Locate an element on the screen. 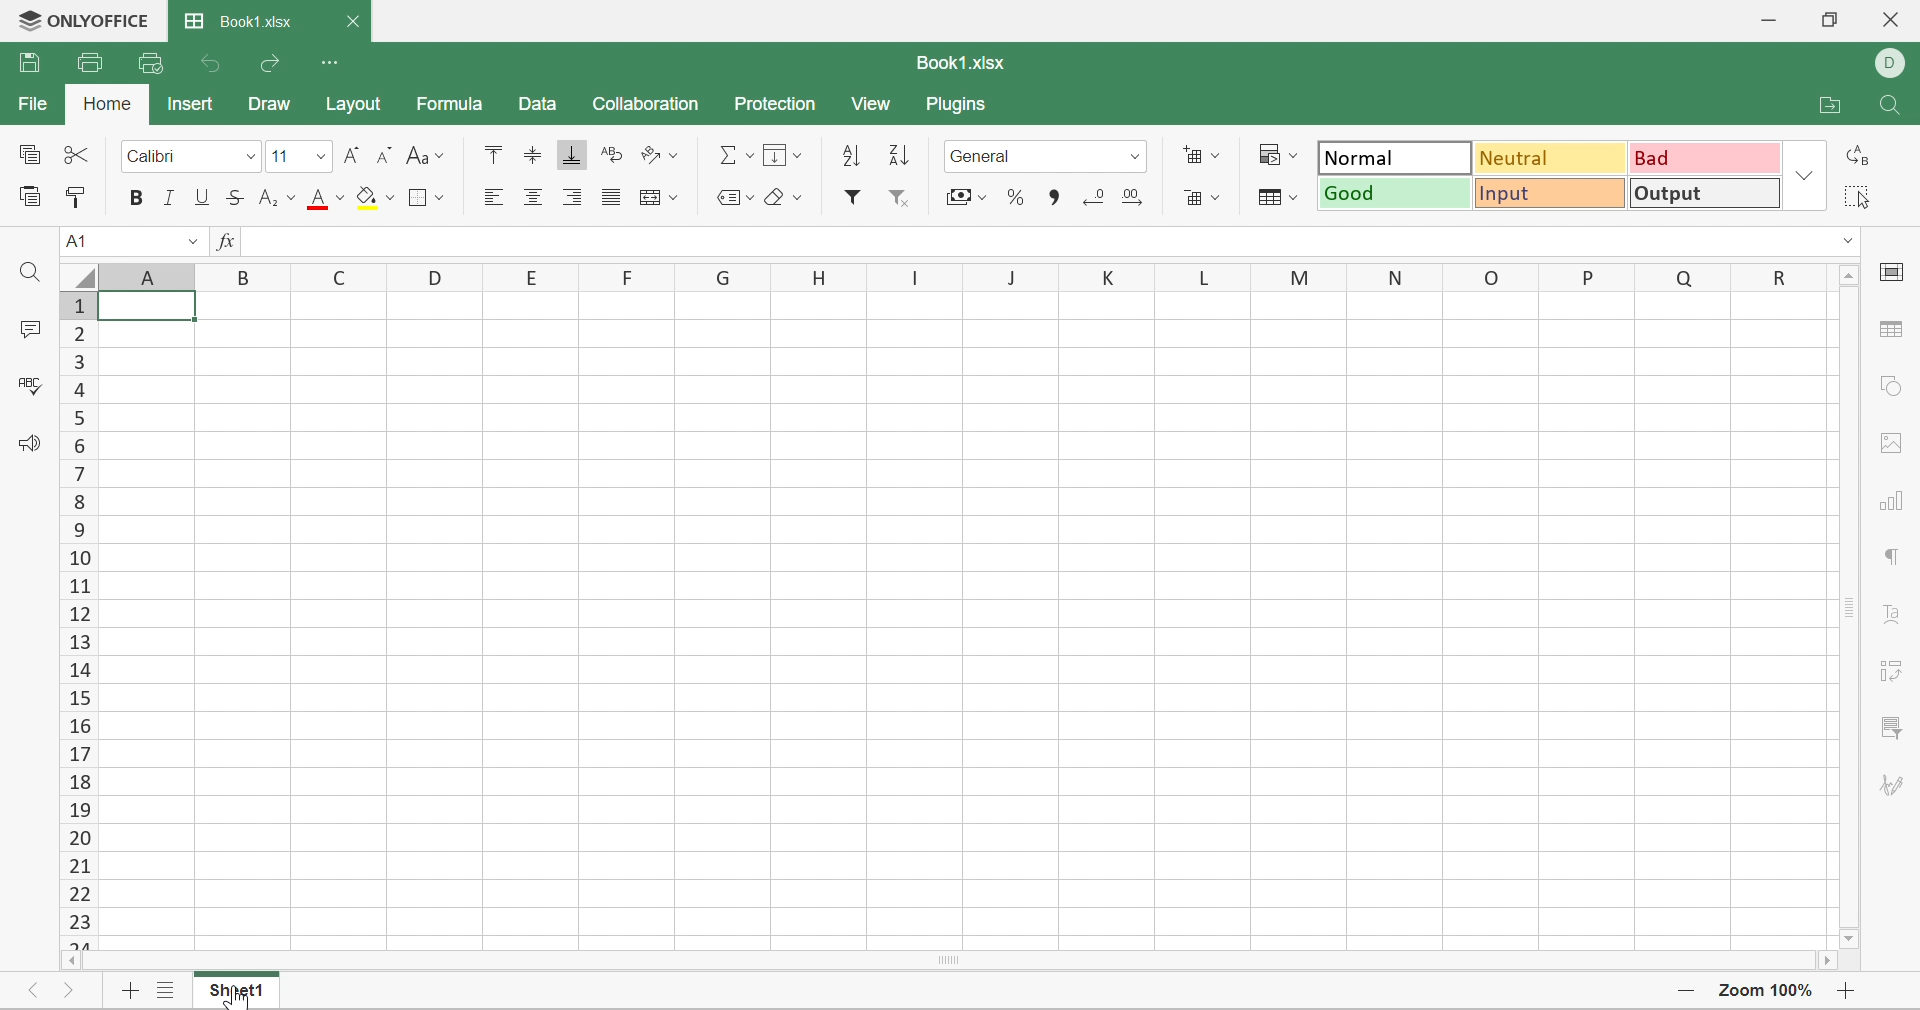 This screenshot has width=1920, height=1010. 1 is located at coordinates (74, 307).